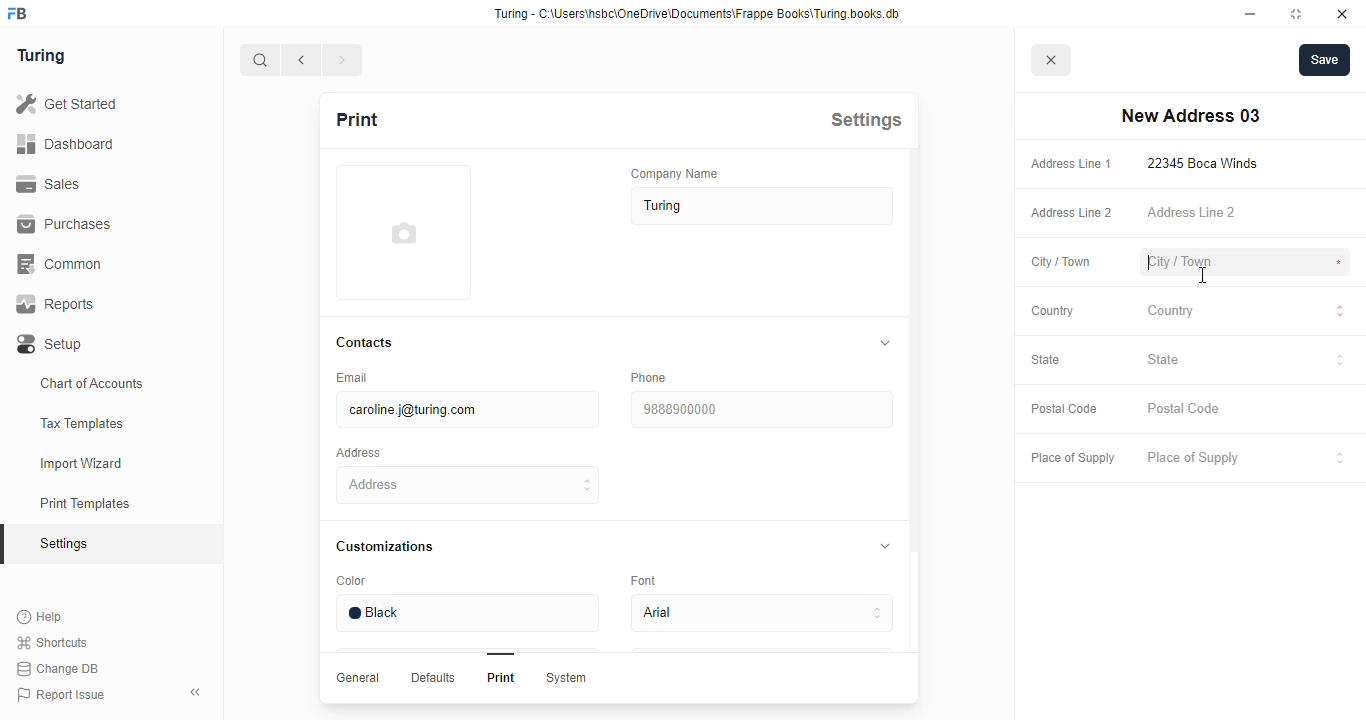 This screenshot has height=720, width=1366. Describe the element at coordinates (344, 60) in the screenshot. I see `next` at that location.